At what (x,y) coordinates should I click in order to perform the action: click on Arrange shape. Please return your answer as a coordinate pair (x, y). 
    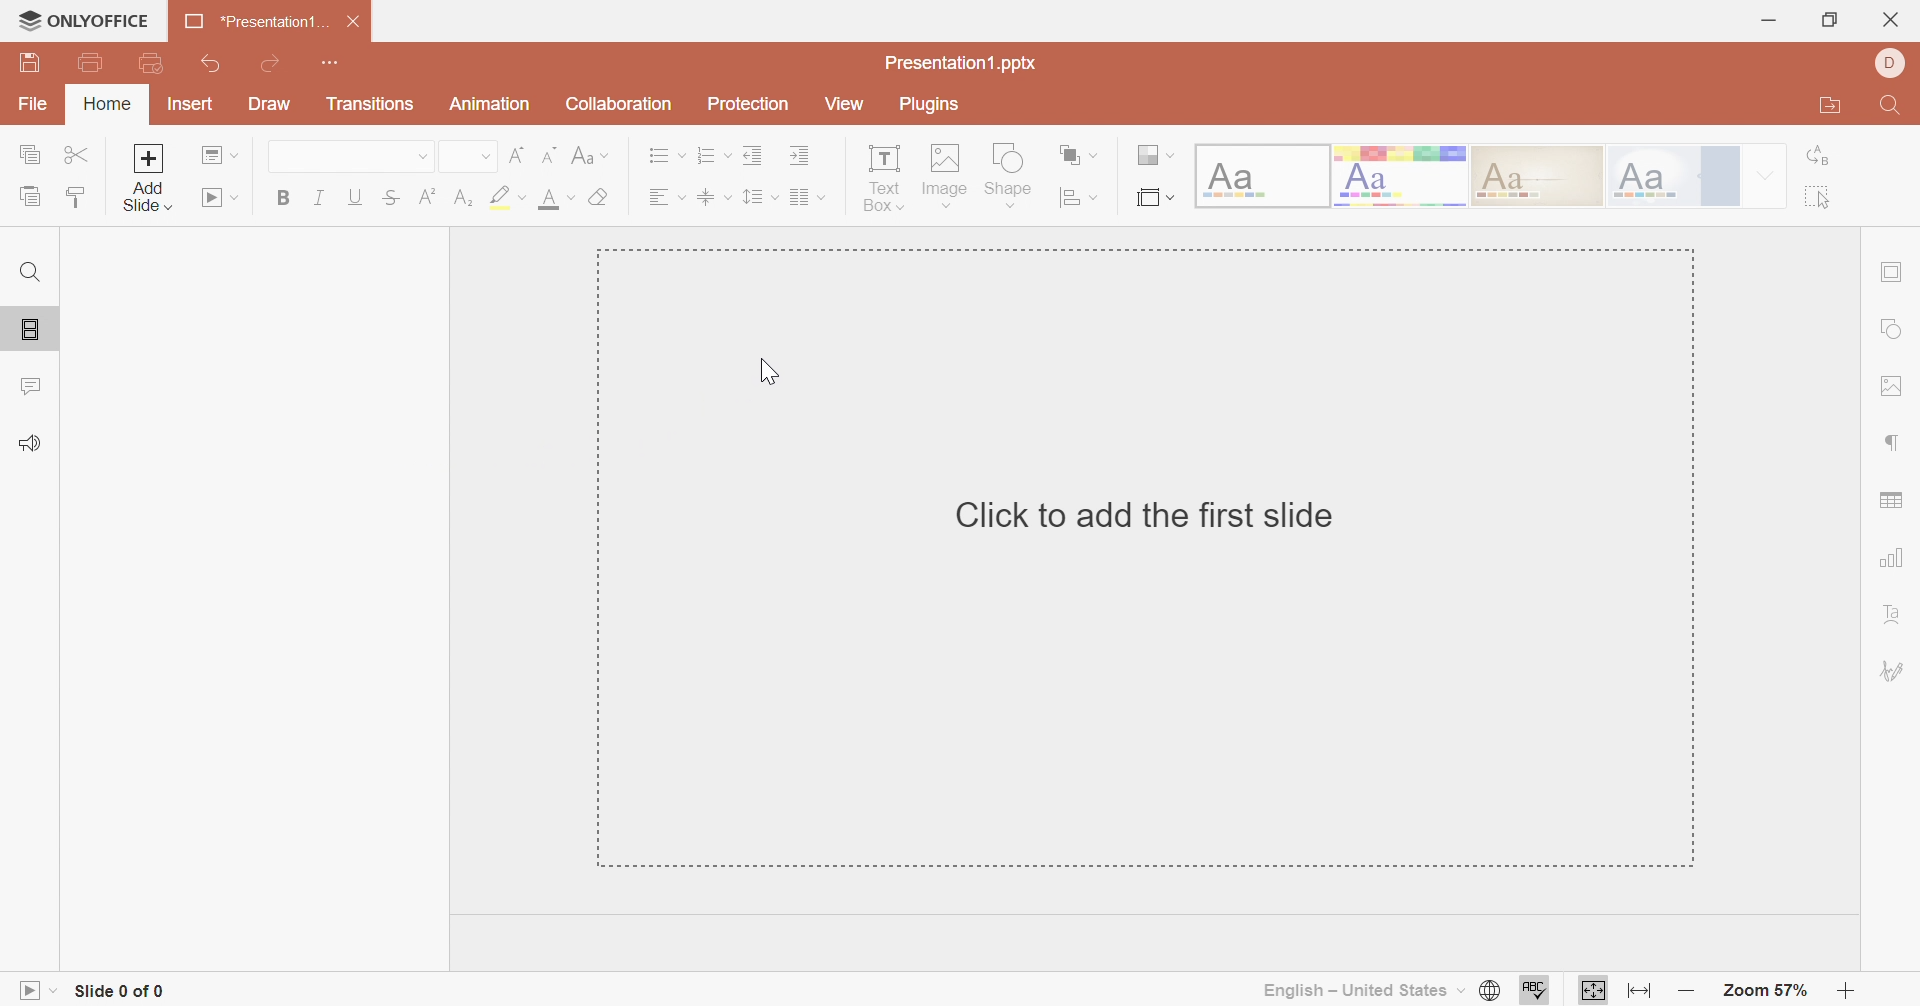
    Looking at the image, I should click on (1069, 154).